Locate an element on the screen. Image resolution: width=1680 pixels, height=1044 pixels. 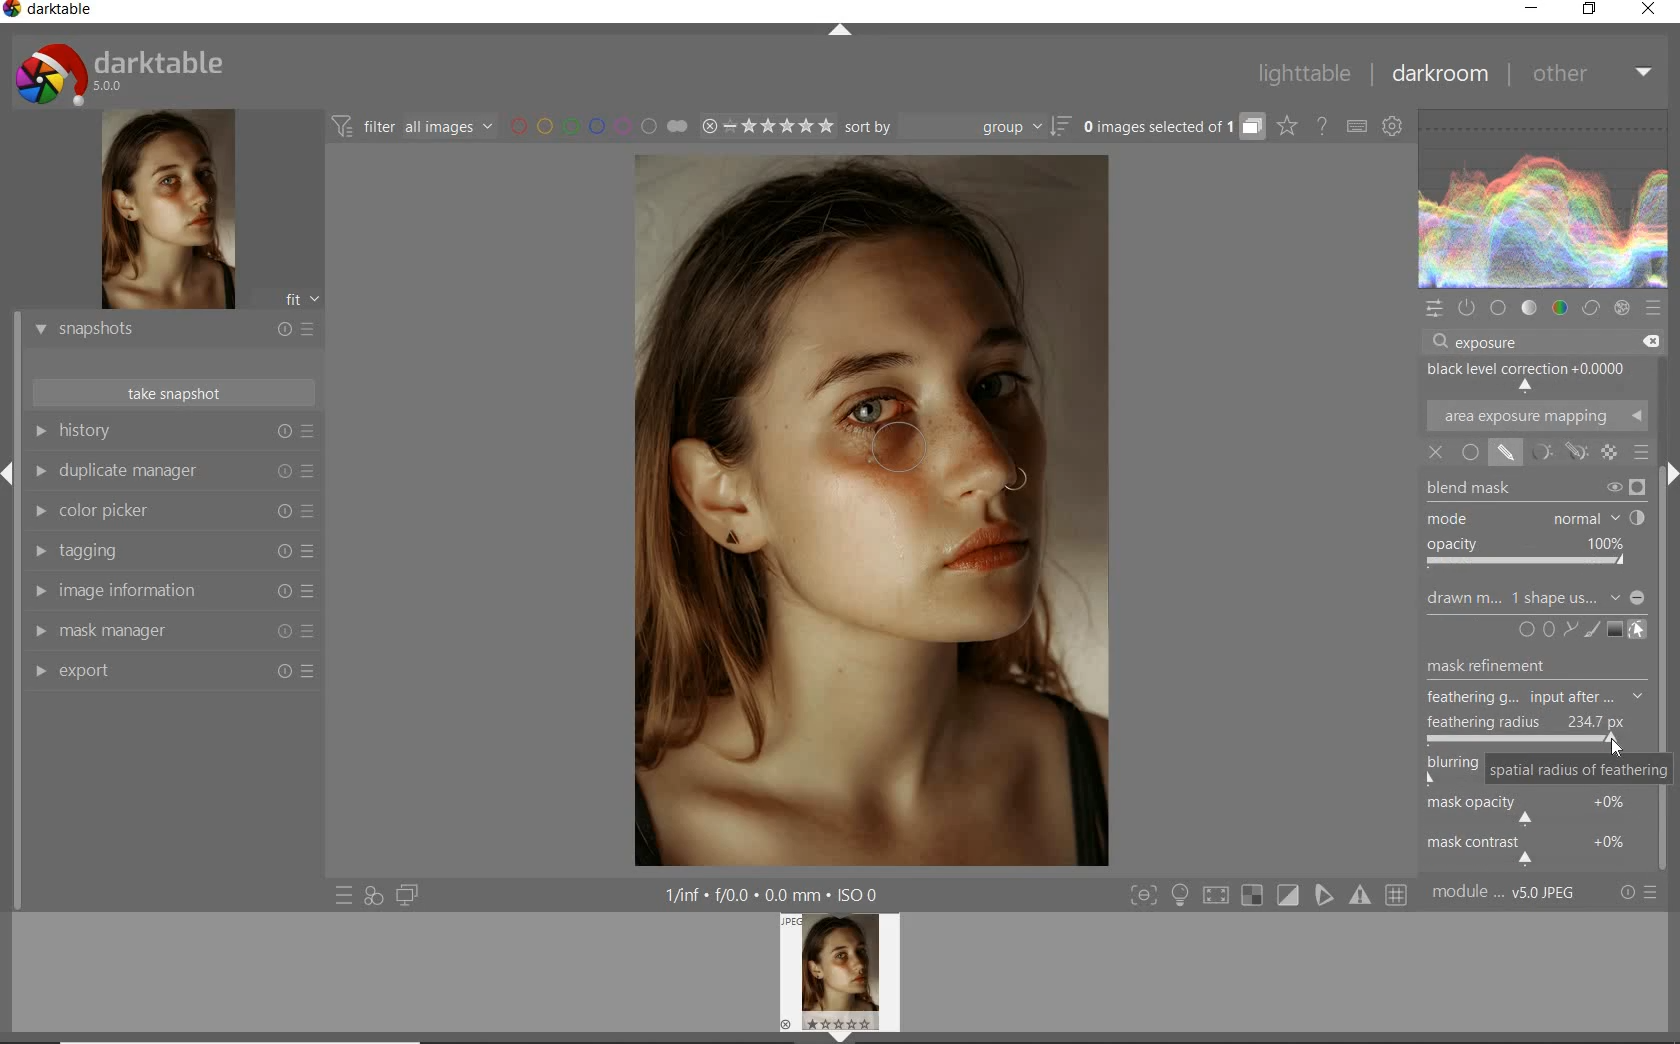
filter images based on their modules is located at coordinates (412, 126).